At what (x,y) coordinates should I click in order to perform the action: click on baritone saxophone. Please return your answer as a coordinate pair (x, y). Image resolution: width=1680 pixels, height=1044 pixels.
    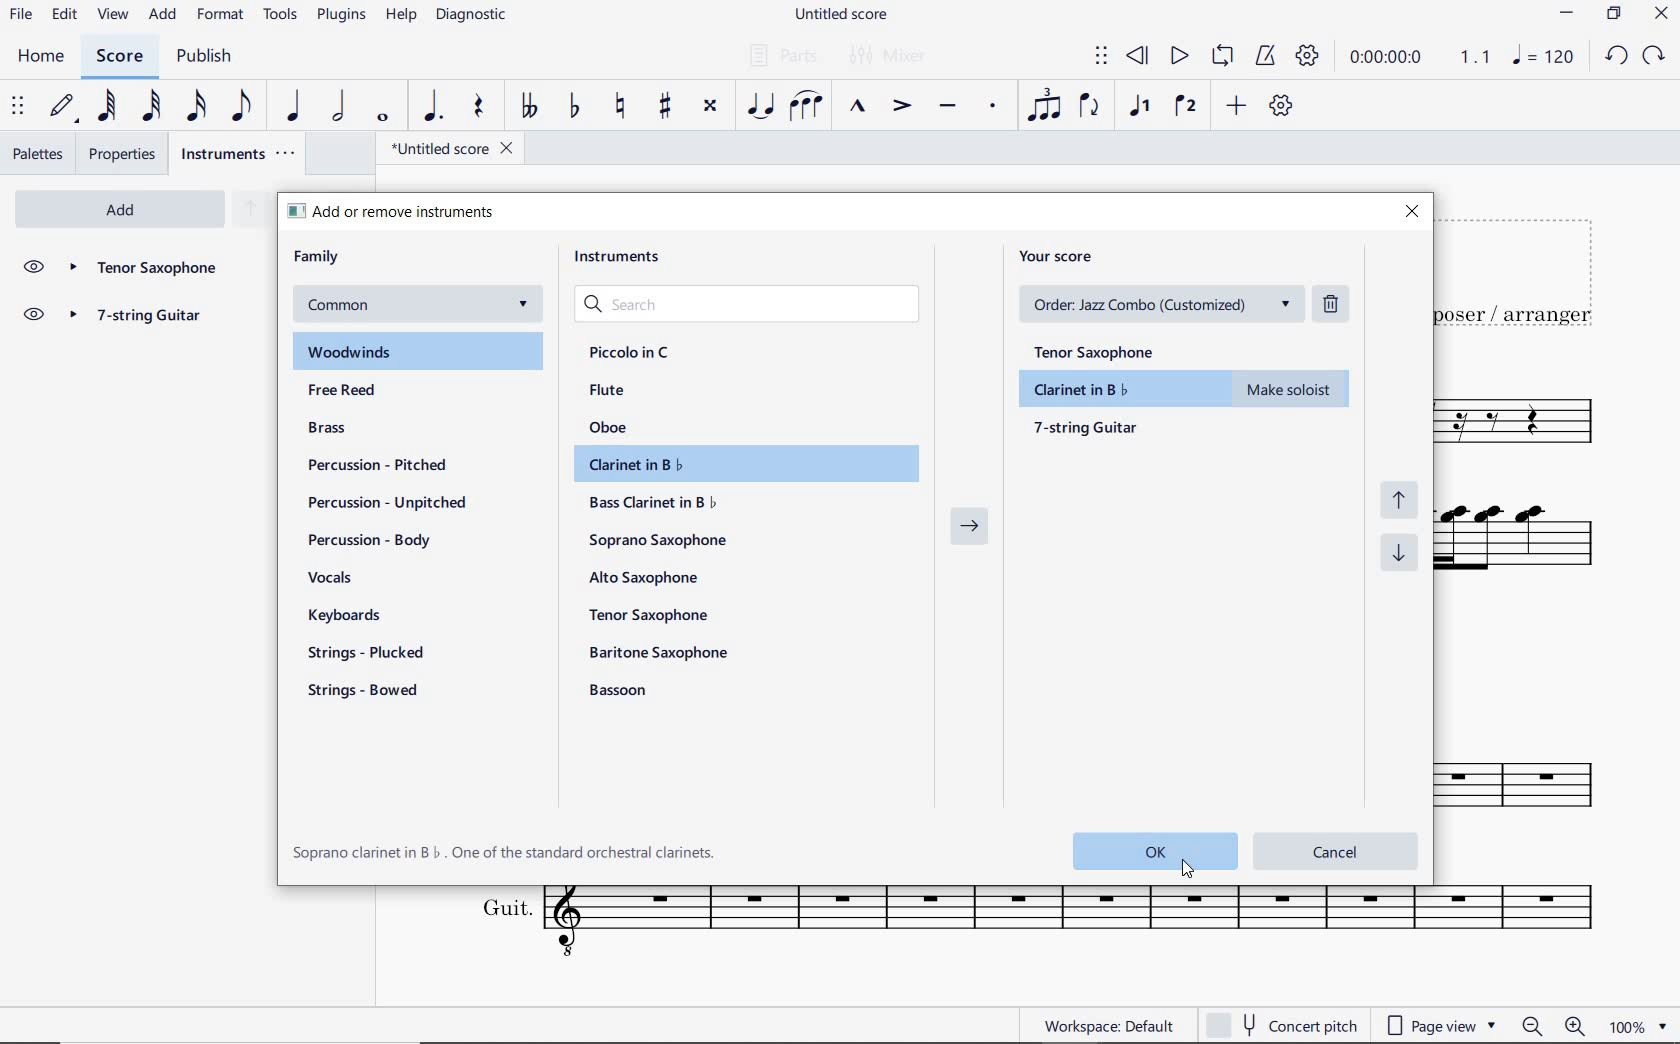
    Looking at the image, I should click on (658, 652).